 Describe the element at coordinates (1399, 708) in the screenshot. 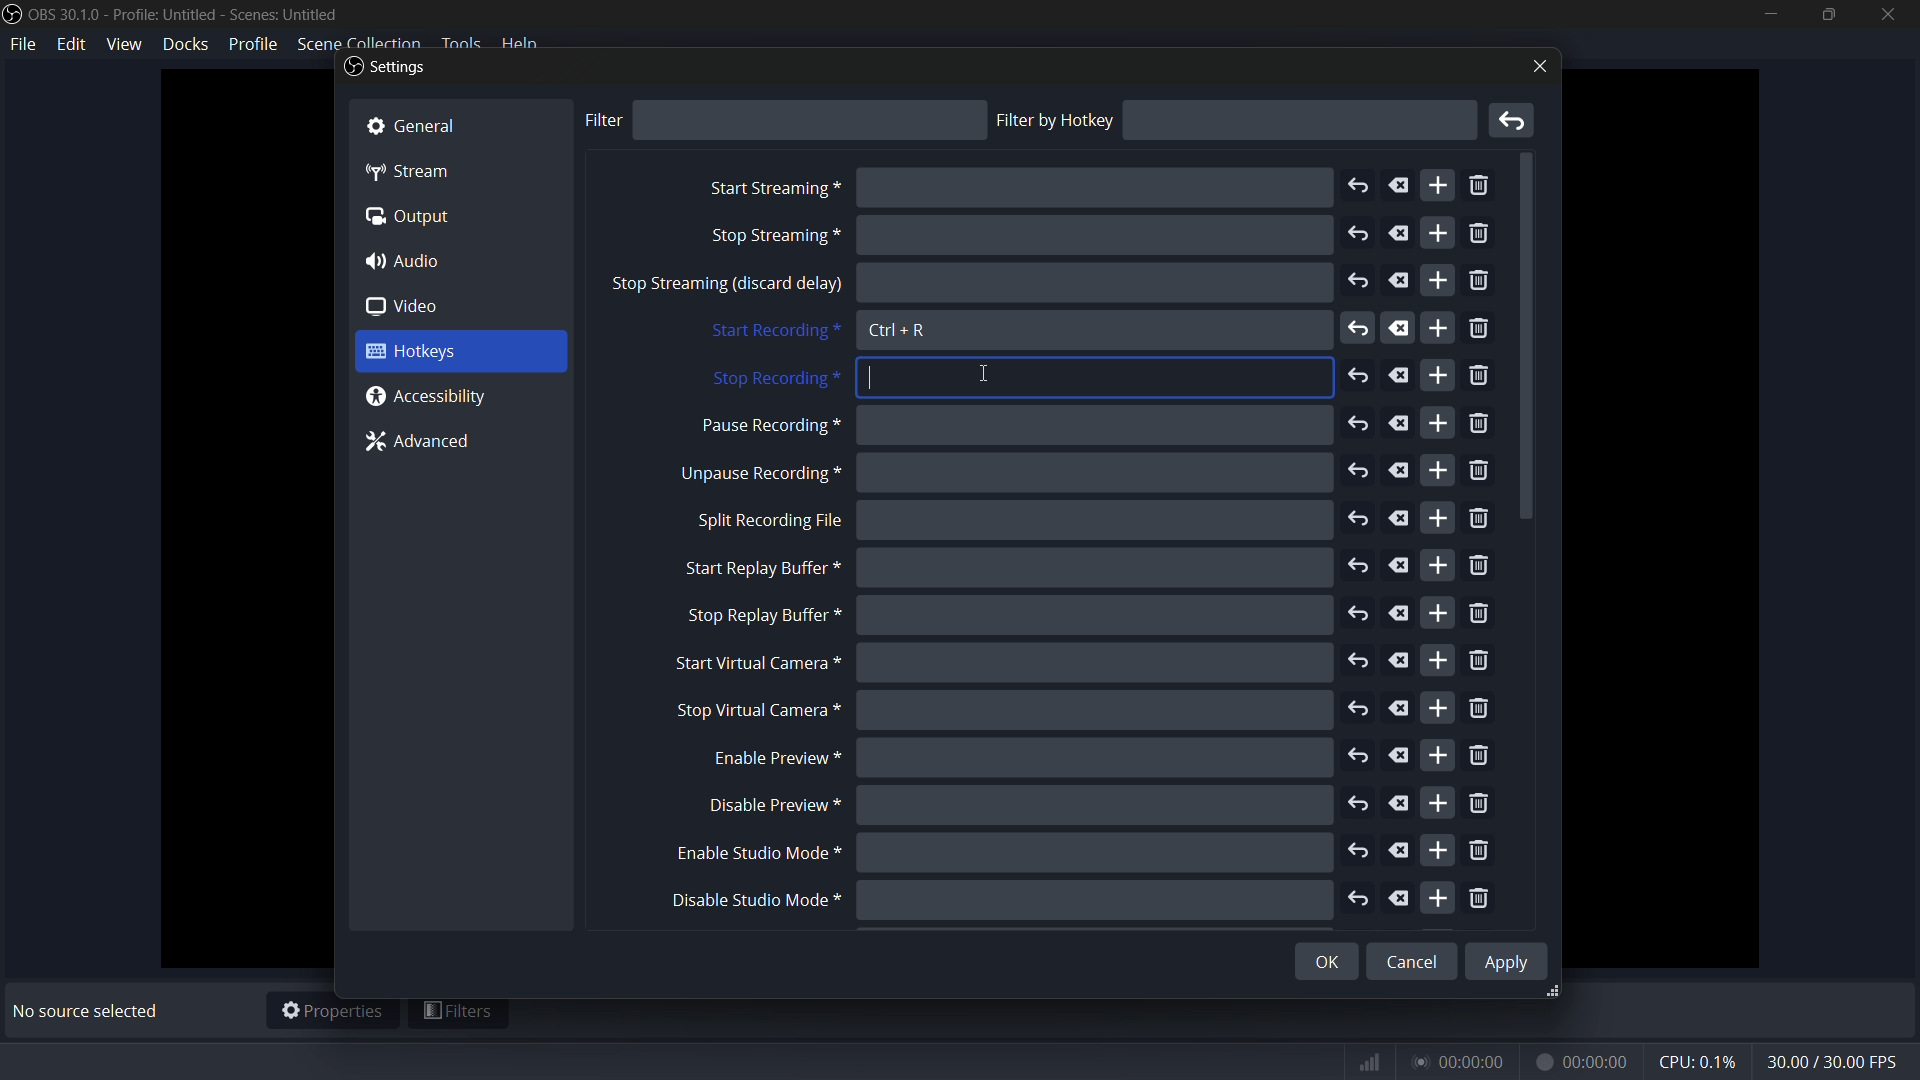

I see `delete` at that location.